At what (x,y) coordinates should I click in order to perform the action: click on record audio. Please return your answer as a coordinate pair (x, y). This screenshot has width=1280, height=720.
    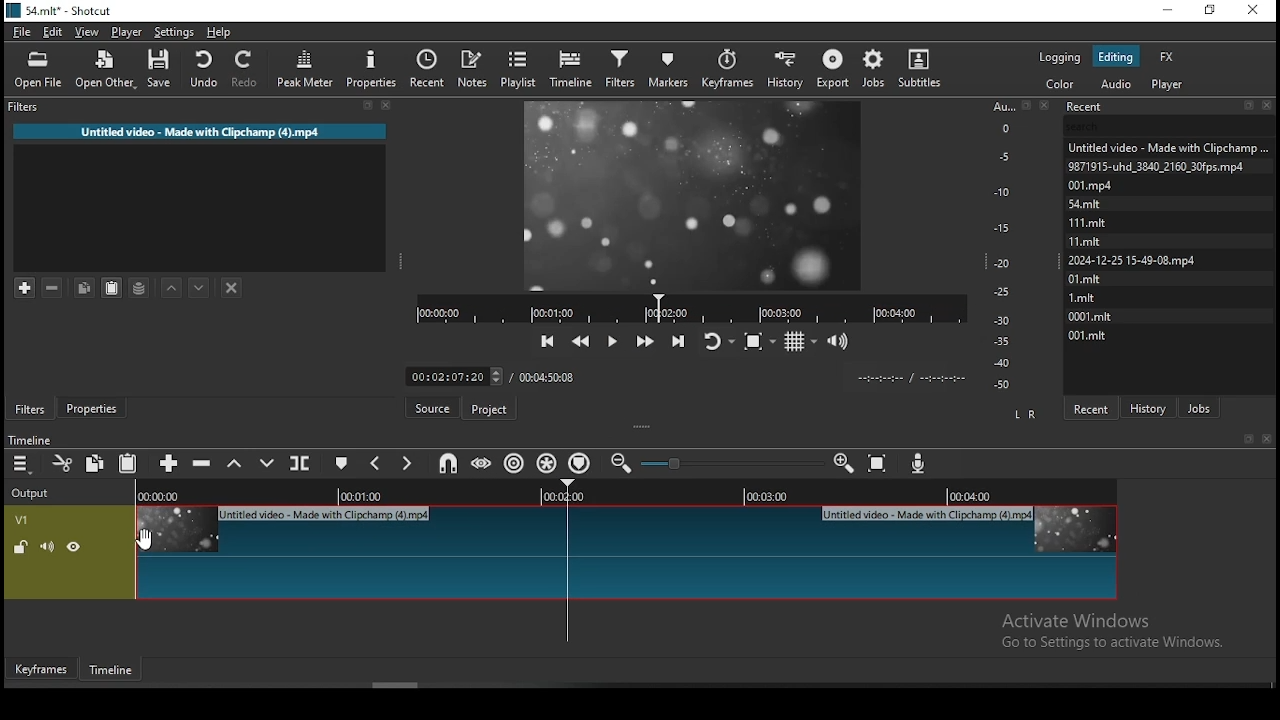
    Looking at the image, I should click on (921, 460).